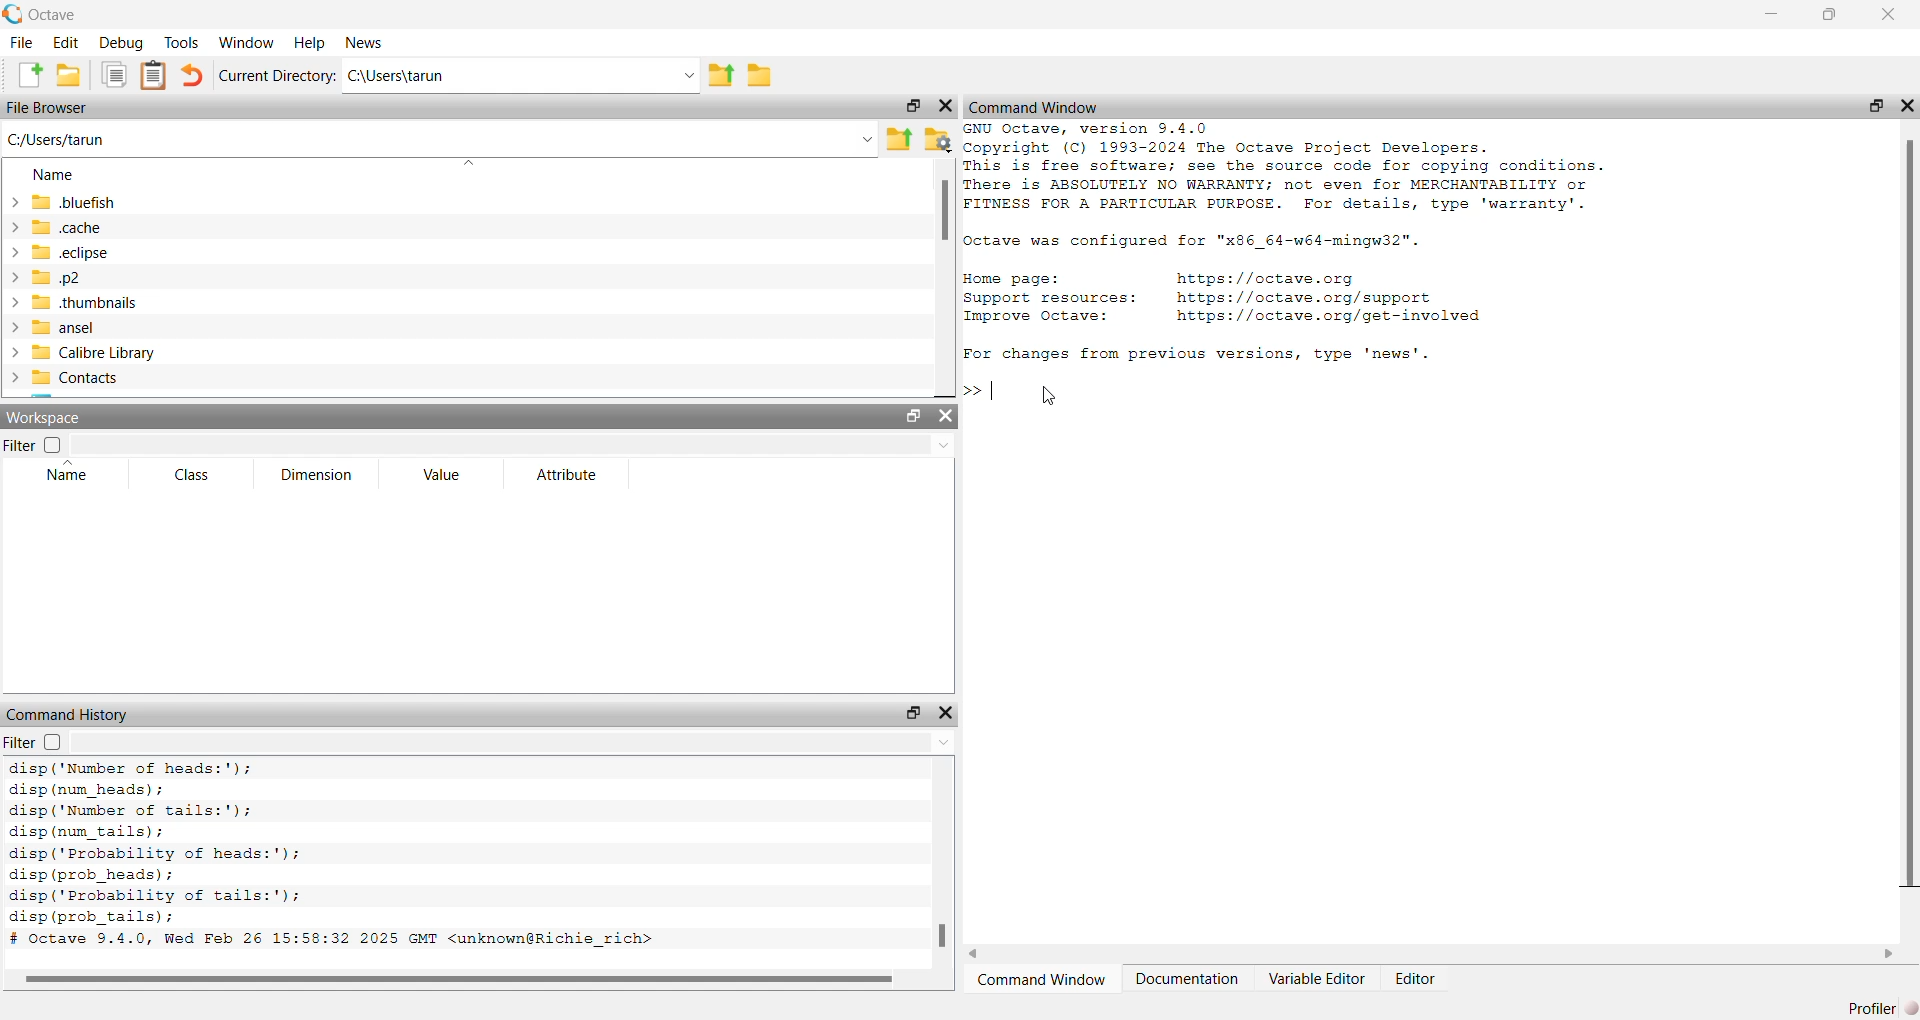  Describe the element at coordinates (191, 474) in the screenshot. I see `Class` at that location.